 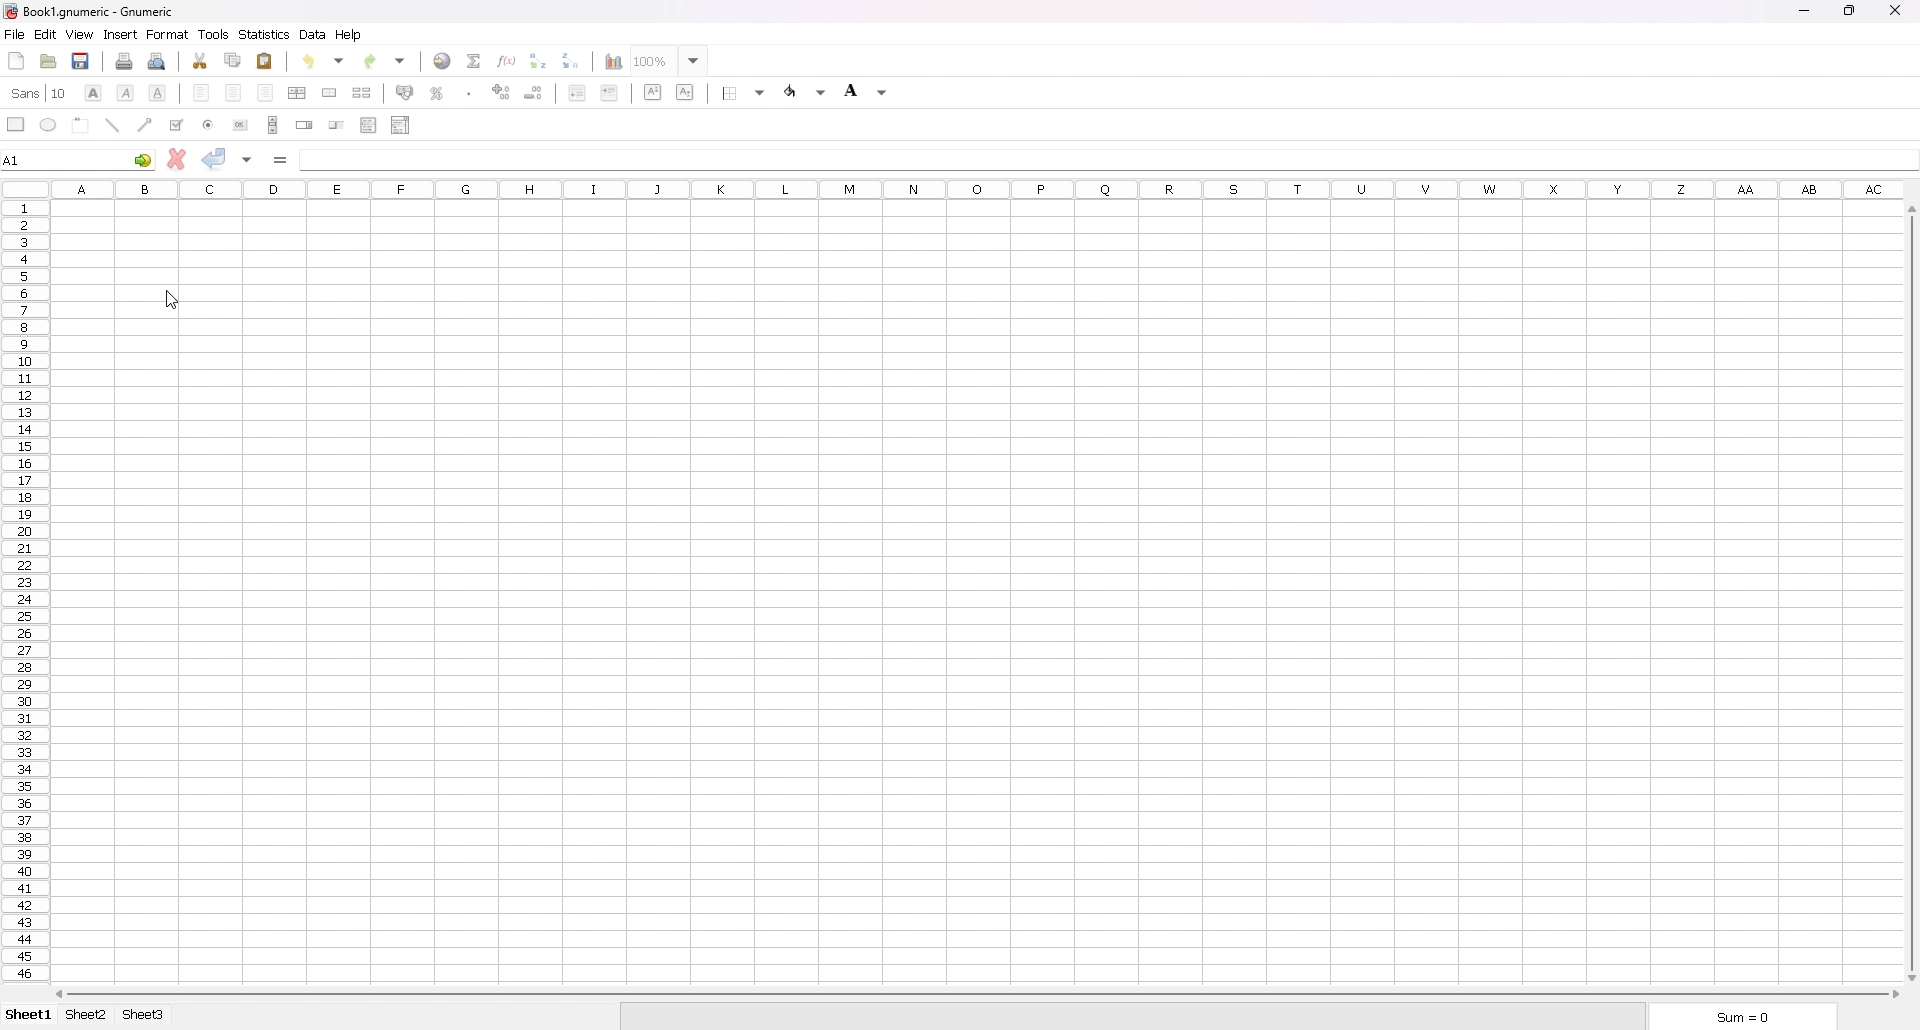 What do you see at coordinates (610, 93) in the screenshot?
I see `increase indent` at bounding box center [610, 93].